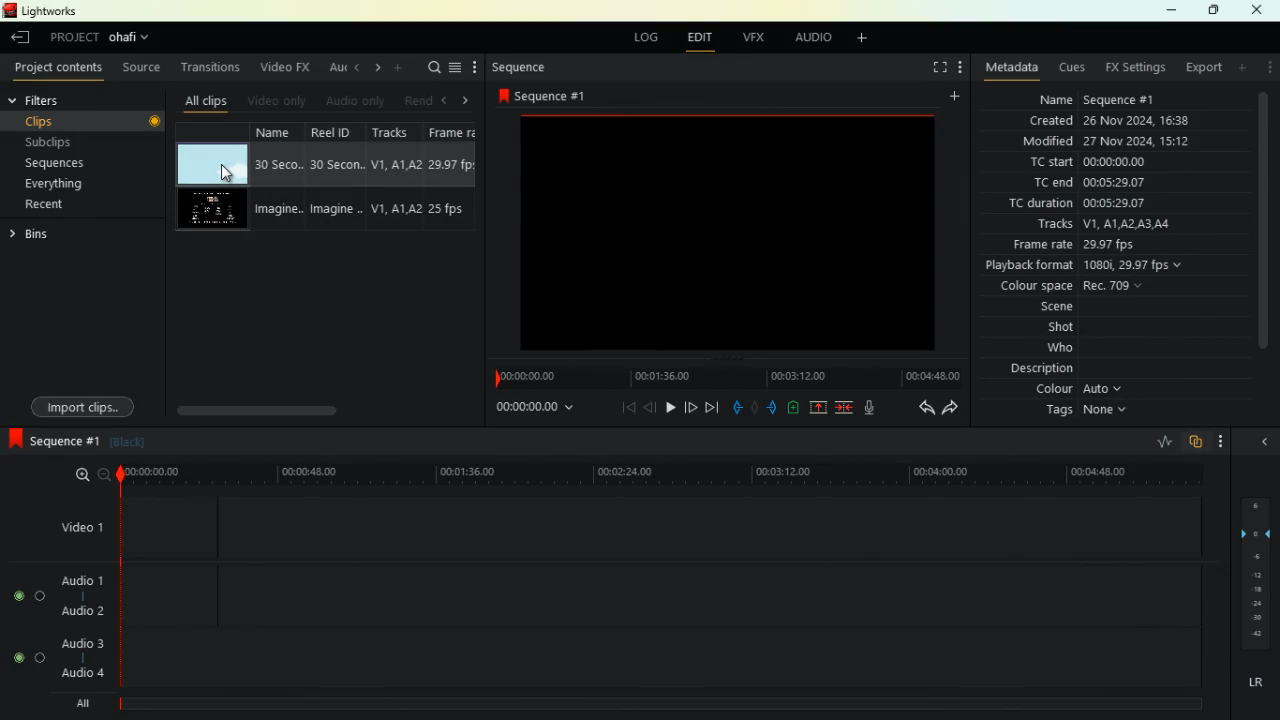 Image resolution: width=1280 pixels, height=720 pixels. Describe the element at coordinates (376, 69) in the screenshot. I see `right` at that location.